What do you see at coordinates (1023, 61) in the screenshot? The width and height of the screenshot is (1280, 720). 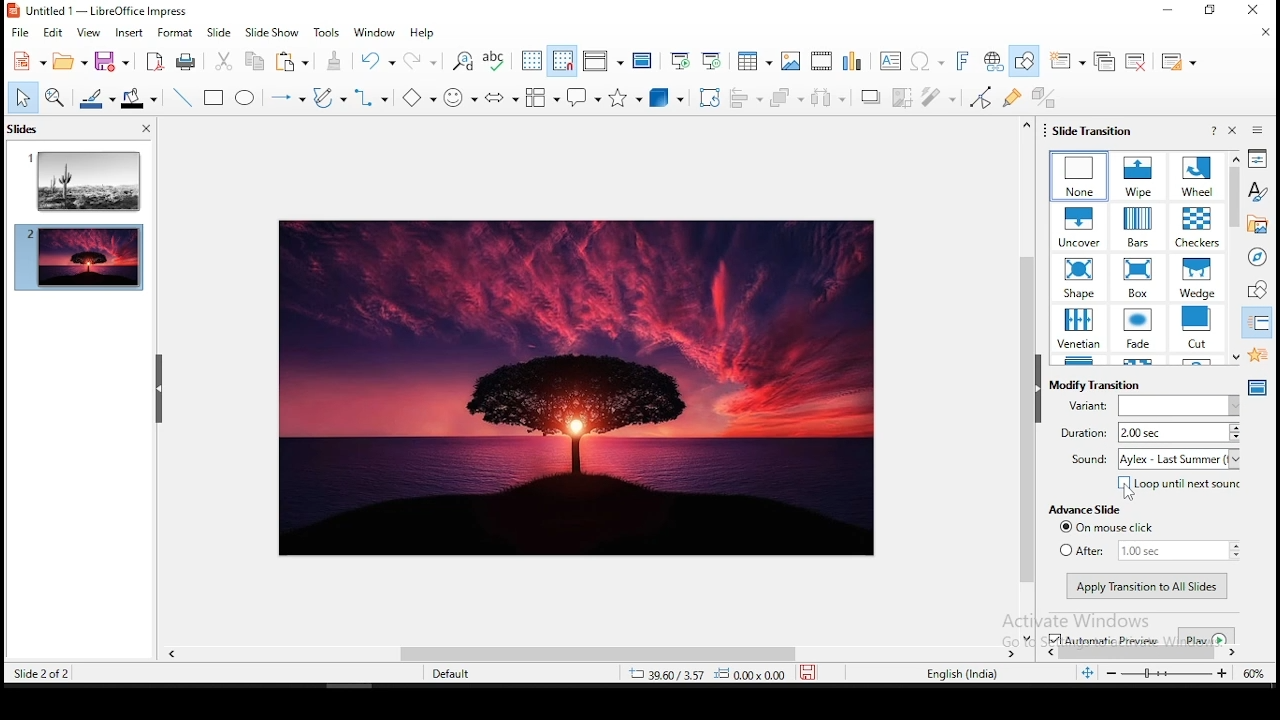 I see `show draw functions` at bounding box center [1023, 61].